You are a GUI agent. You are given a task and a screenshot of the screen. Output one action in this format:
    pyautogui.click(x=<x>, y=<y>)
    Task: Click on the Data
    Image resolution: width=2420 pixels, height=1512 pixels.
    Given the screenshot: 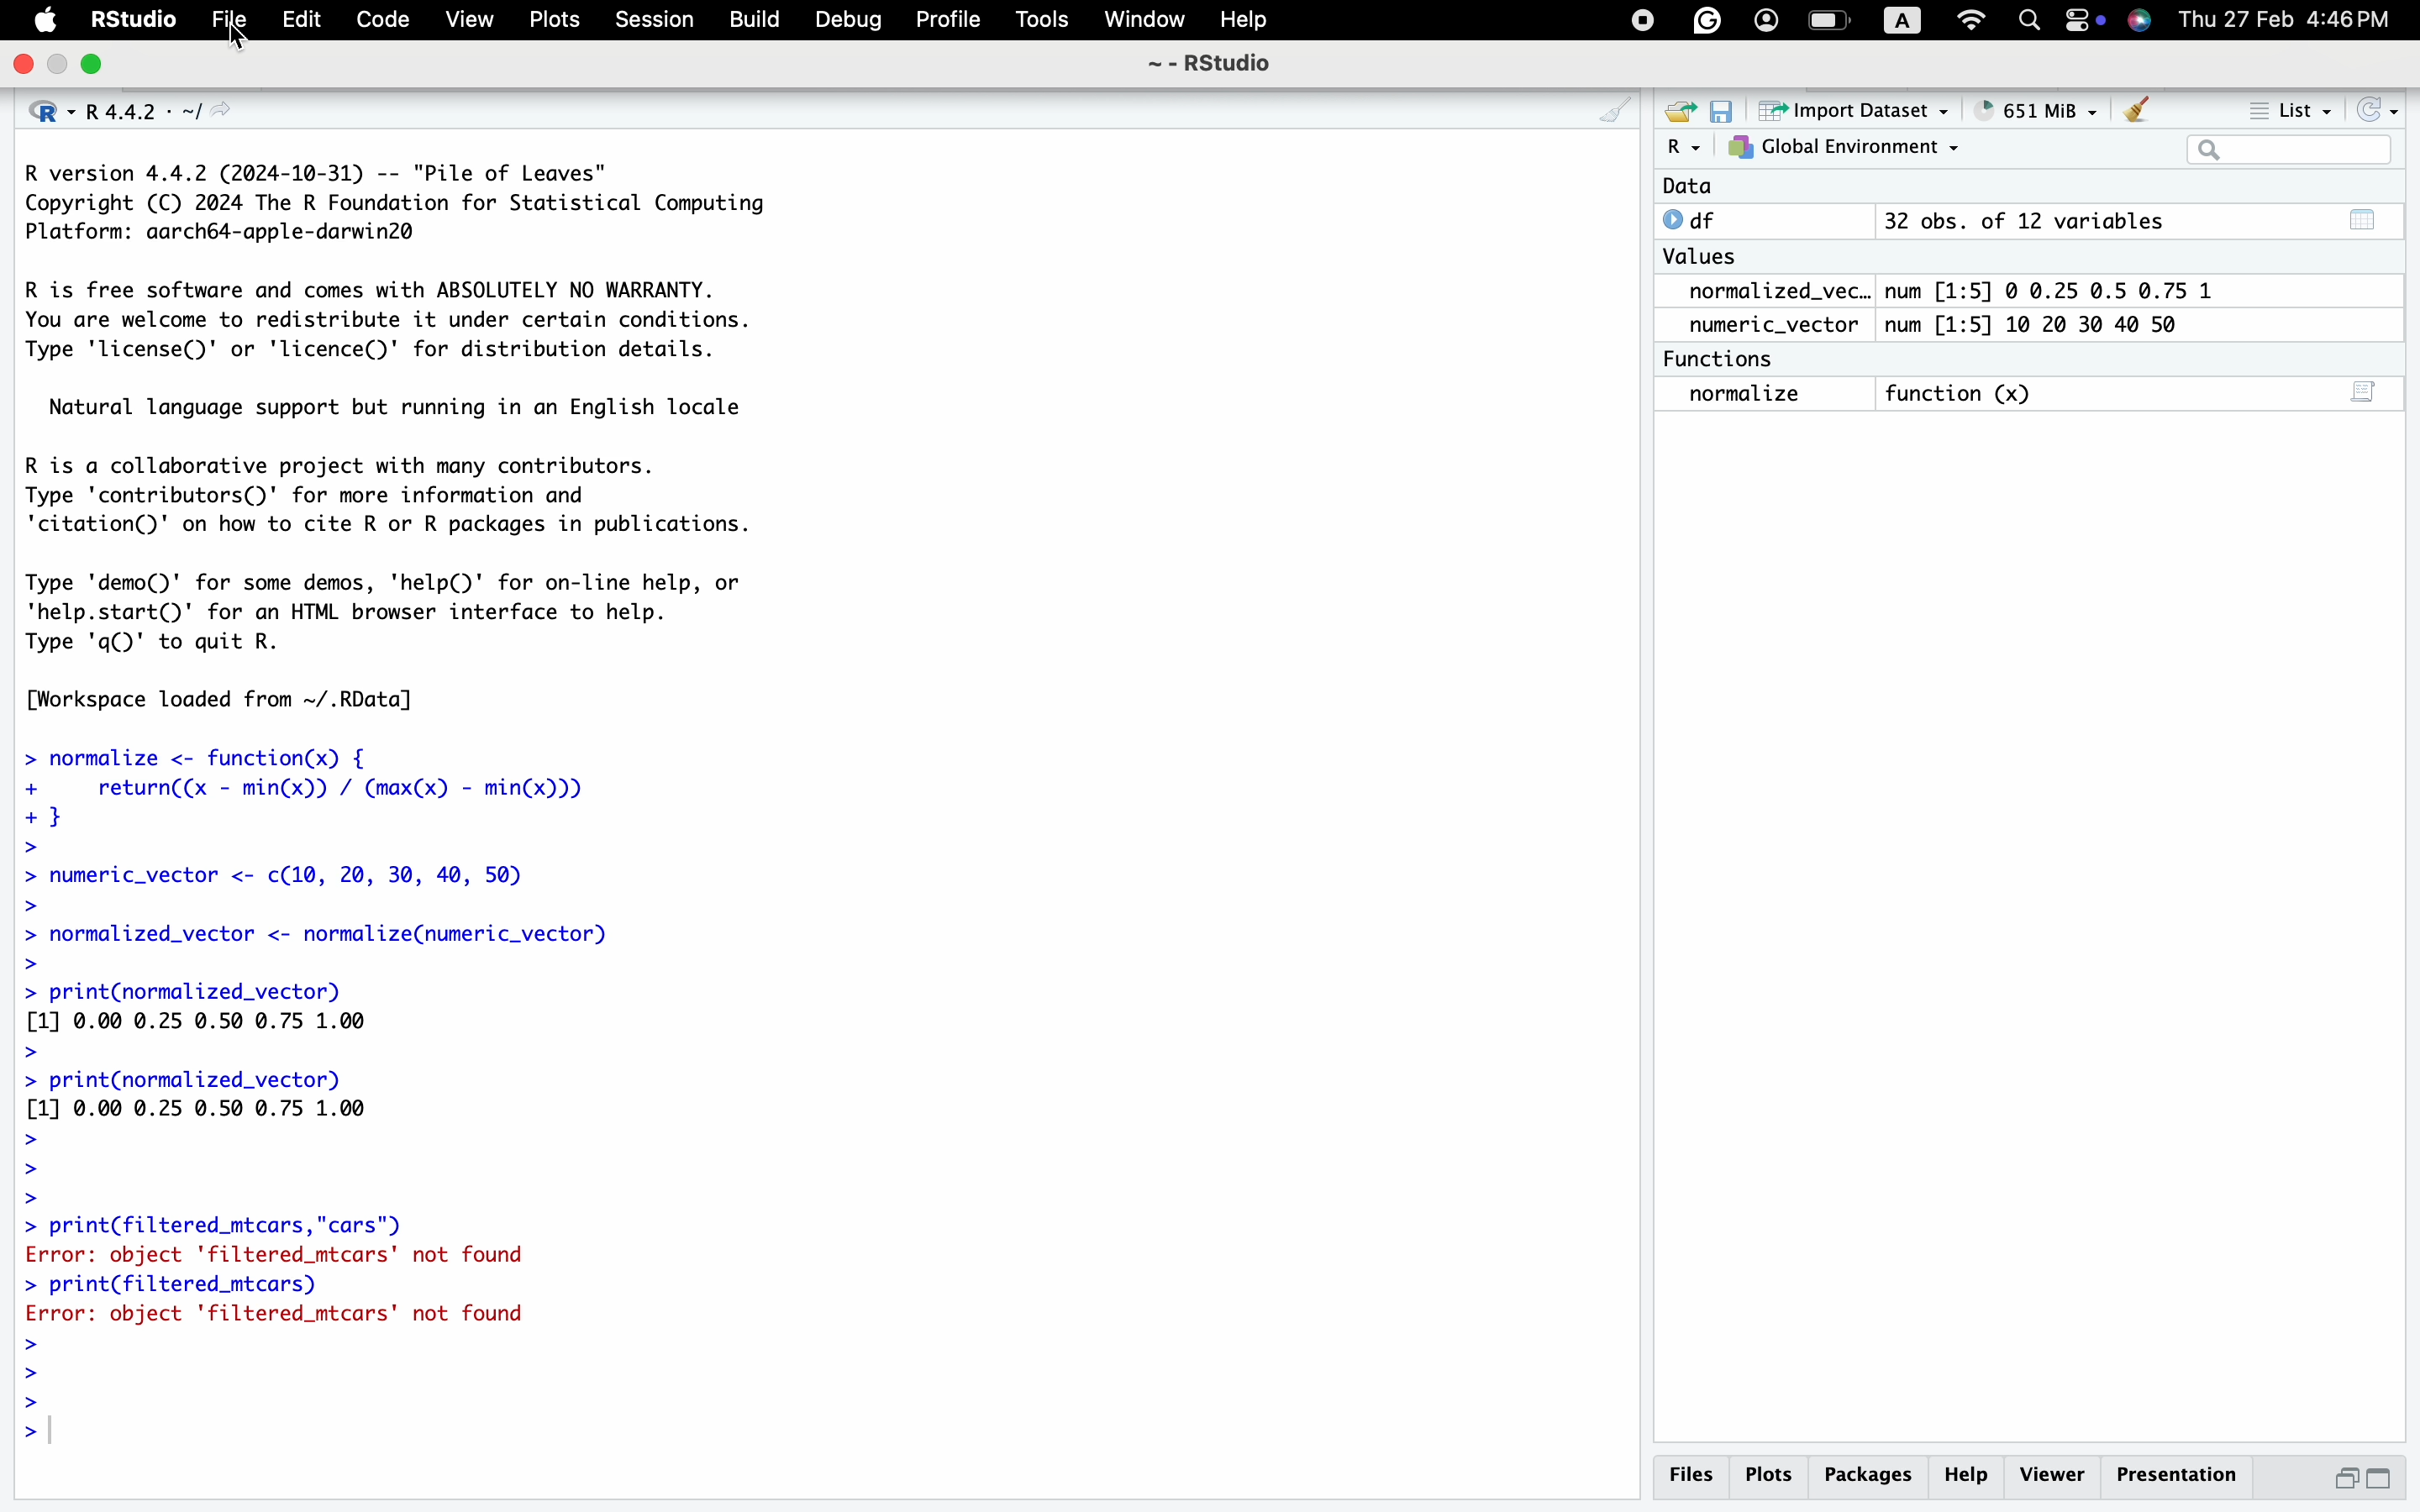 What is the action you would take?
    pyautogui.click(x=1884, y=187)
    